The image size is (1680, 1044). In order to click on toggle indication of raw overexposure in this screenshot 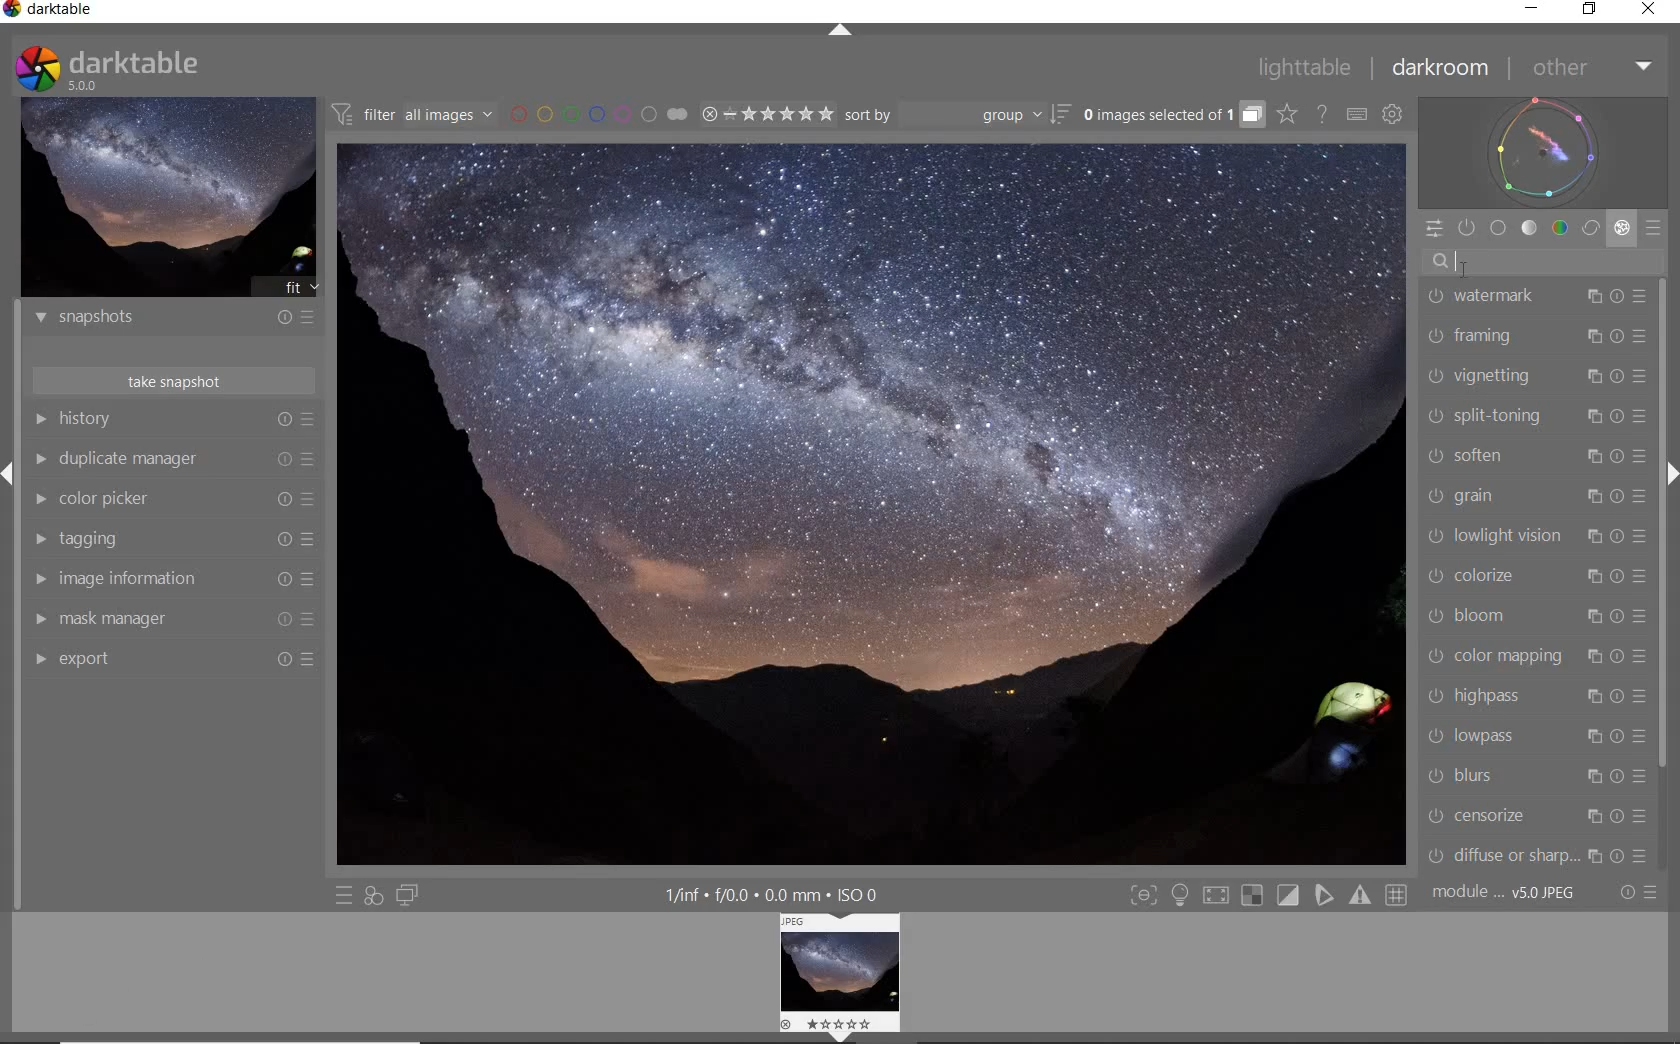, I will do `click(1255, 899)`.